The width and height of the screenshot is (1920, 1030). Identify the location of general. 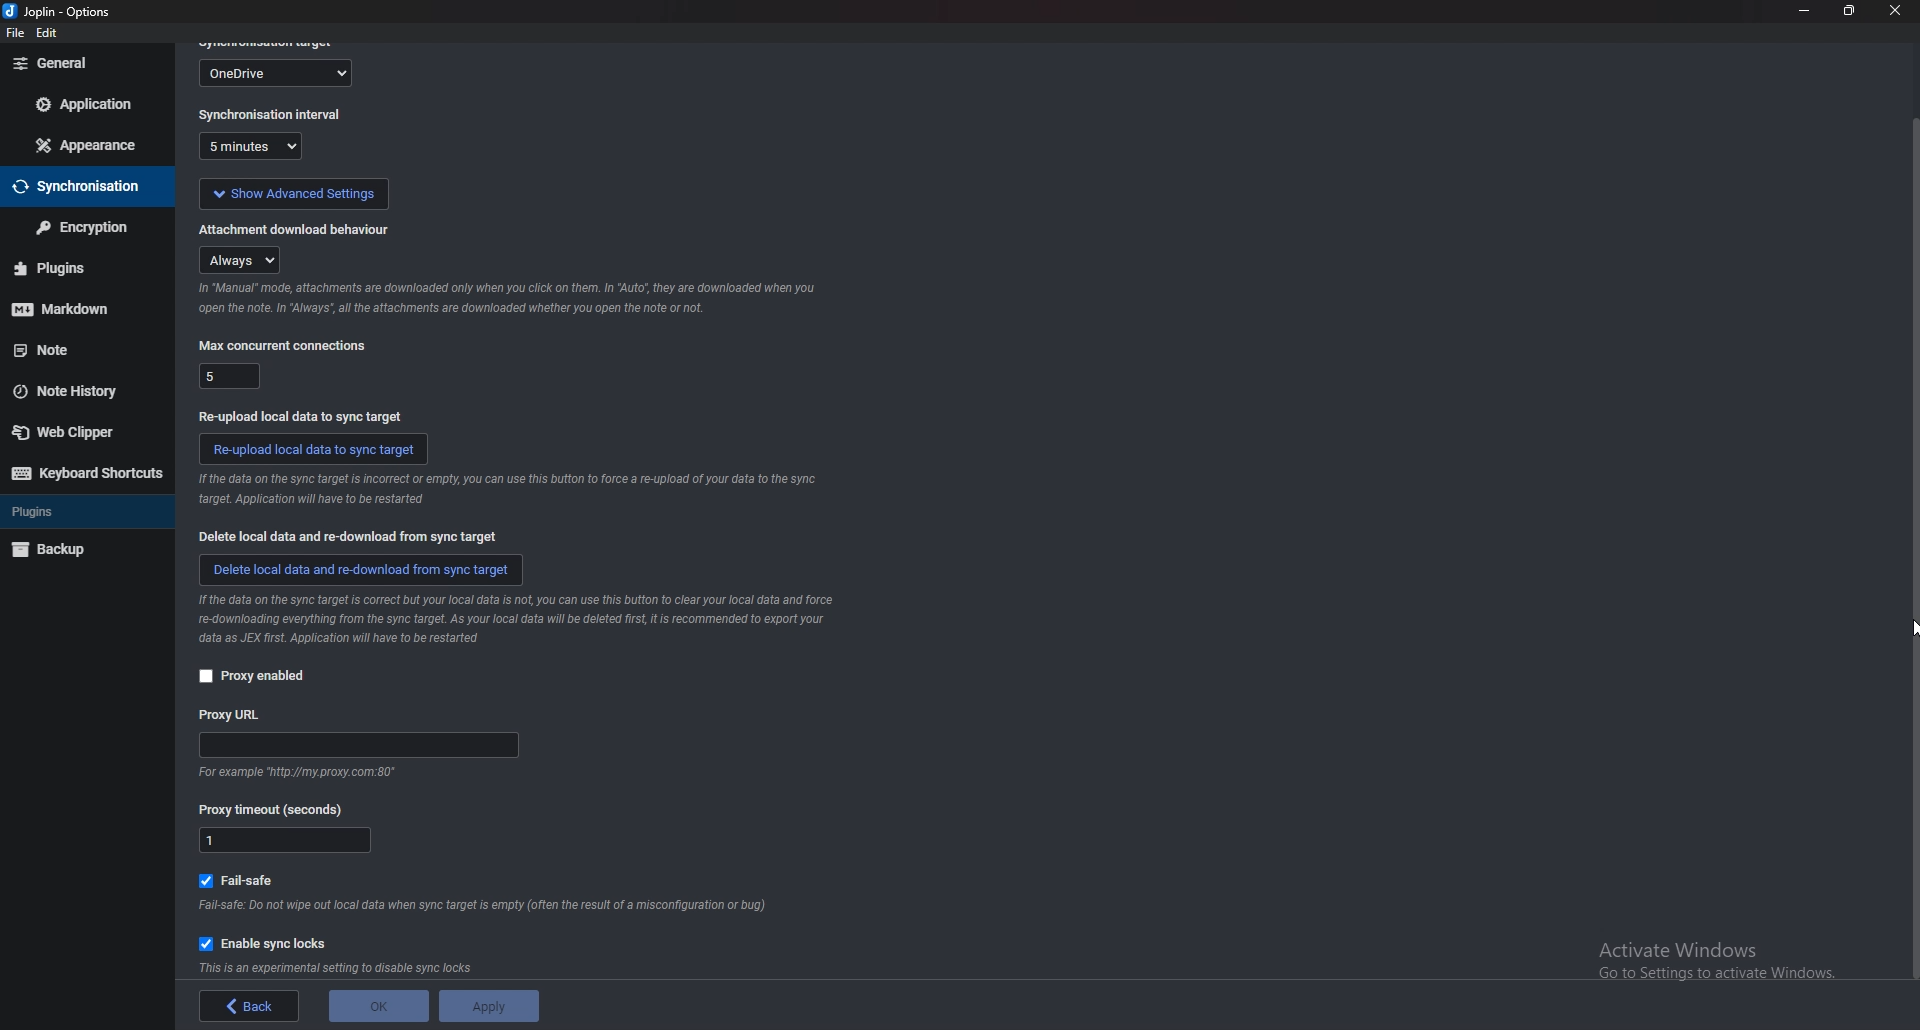
(88, 63).